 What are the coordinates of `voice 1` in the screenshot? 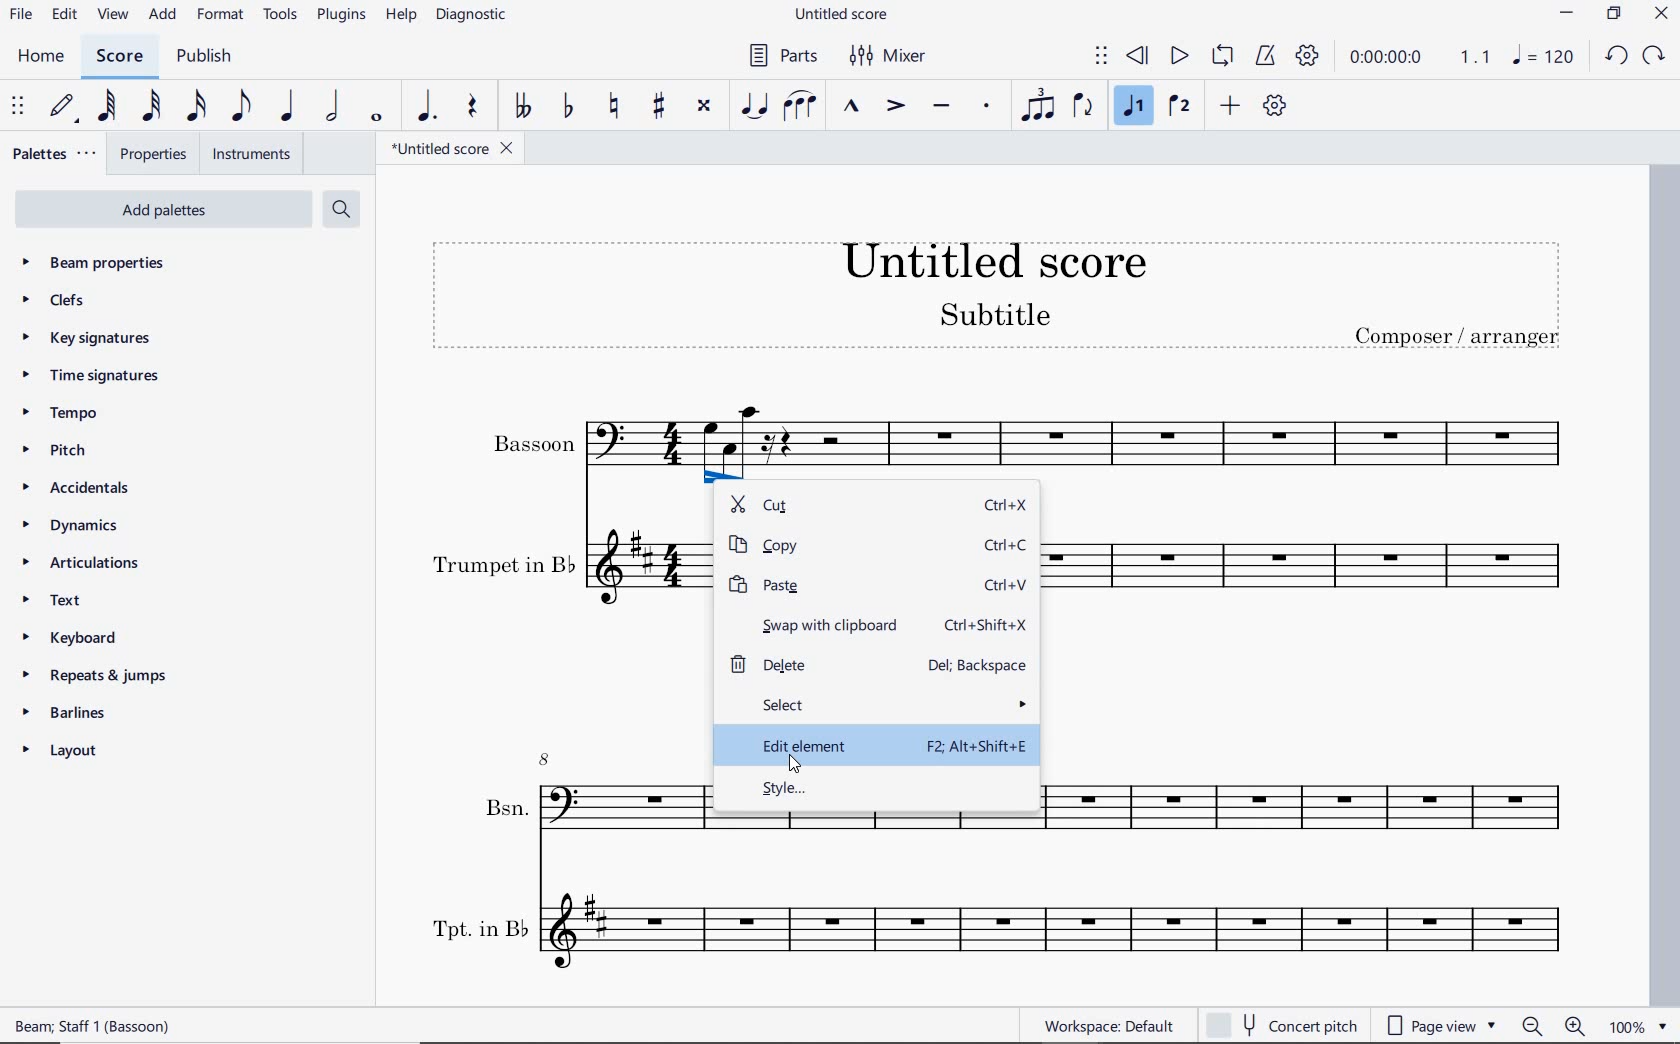 It's located at (1131, 107).